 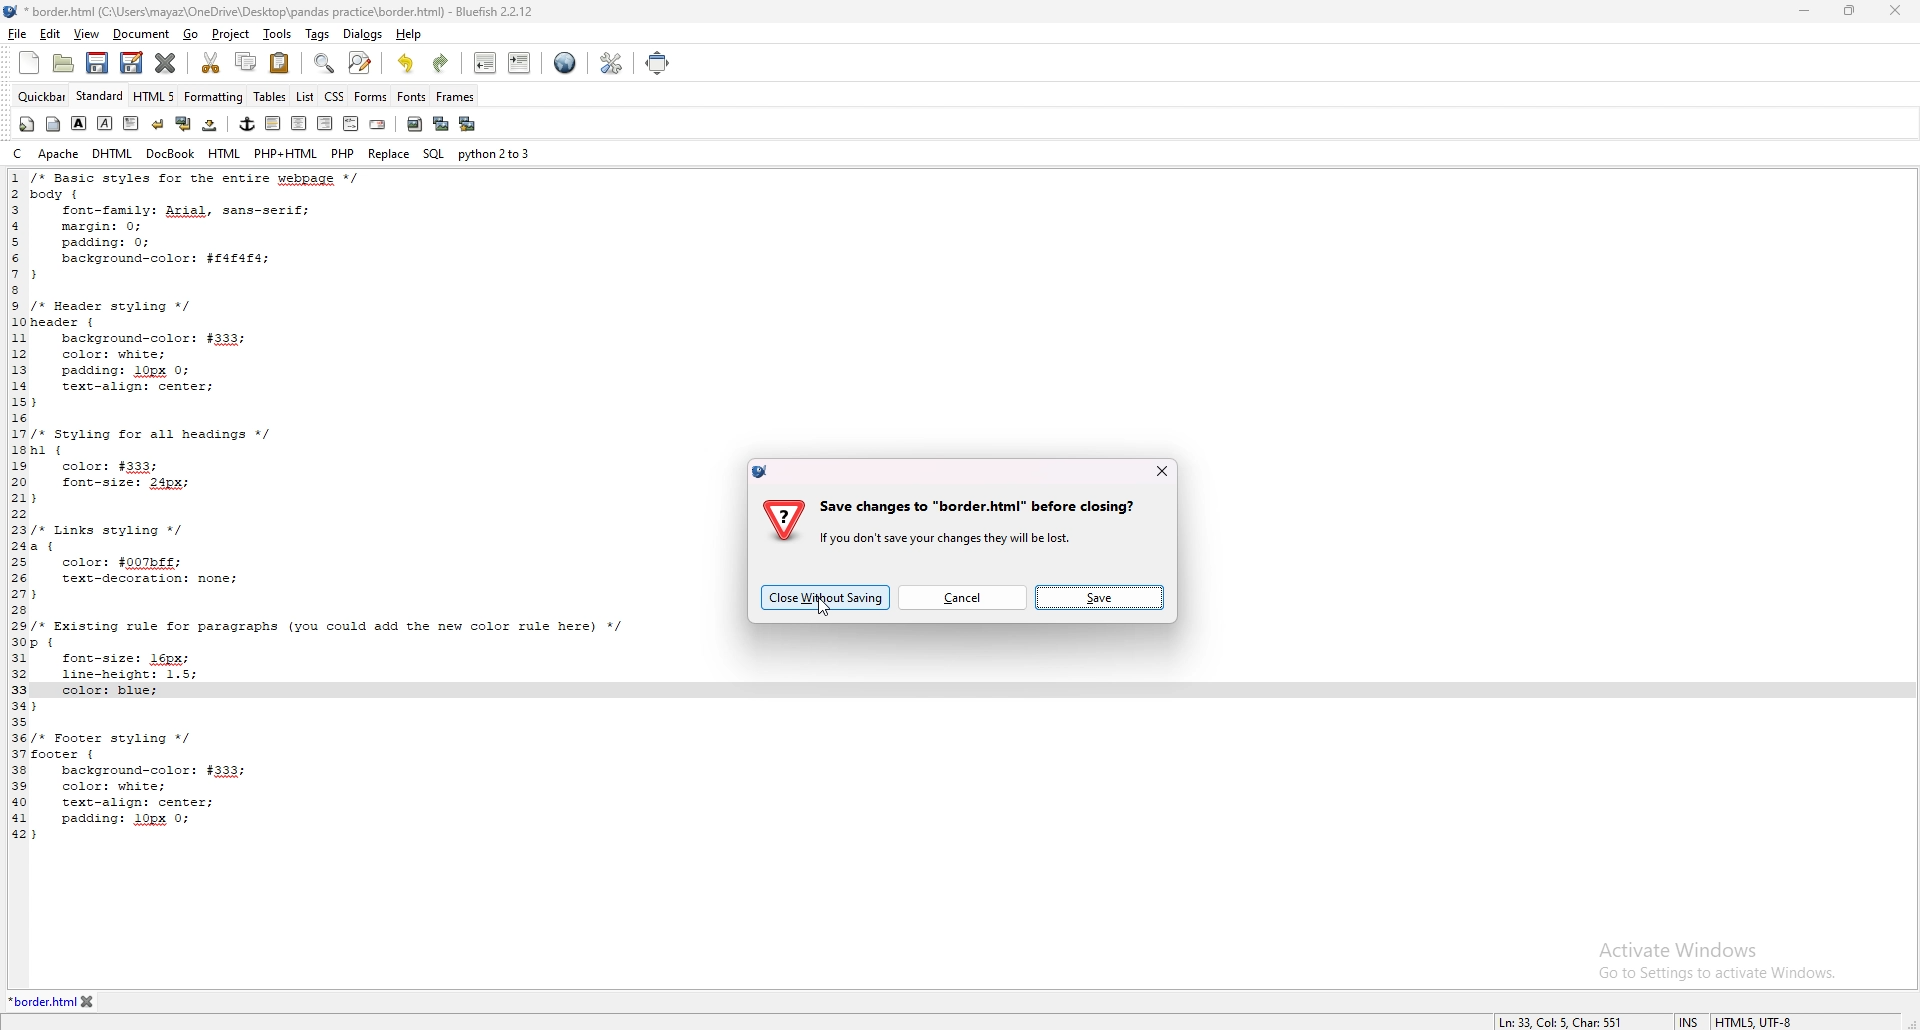 What do you see at coordinates (113, 154) in the screenshot?
I see `dhtml` at bounding box center [113, 154].